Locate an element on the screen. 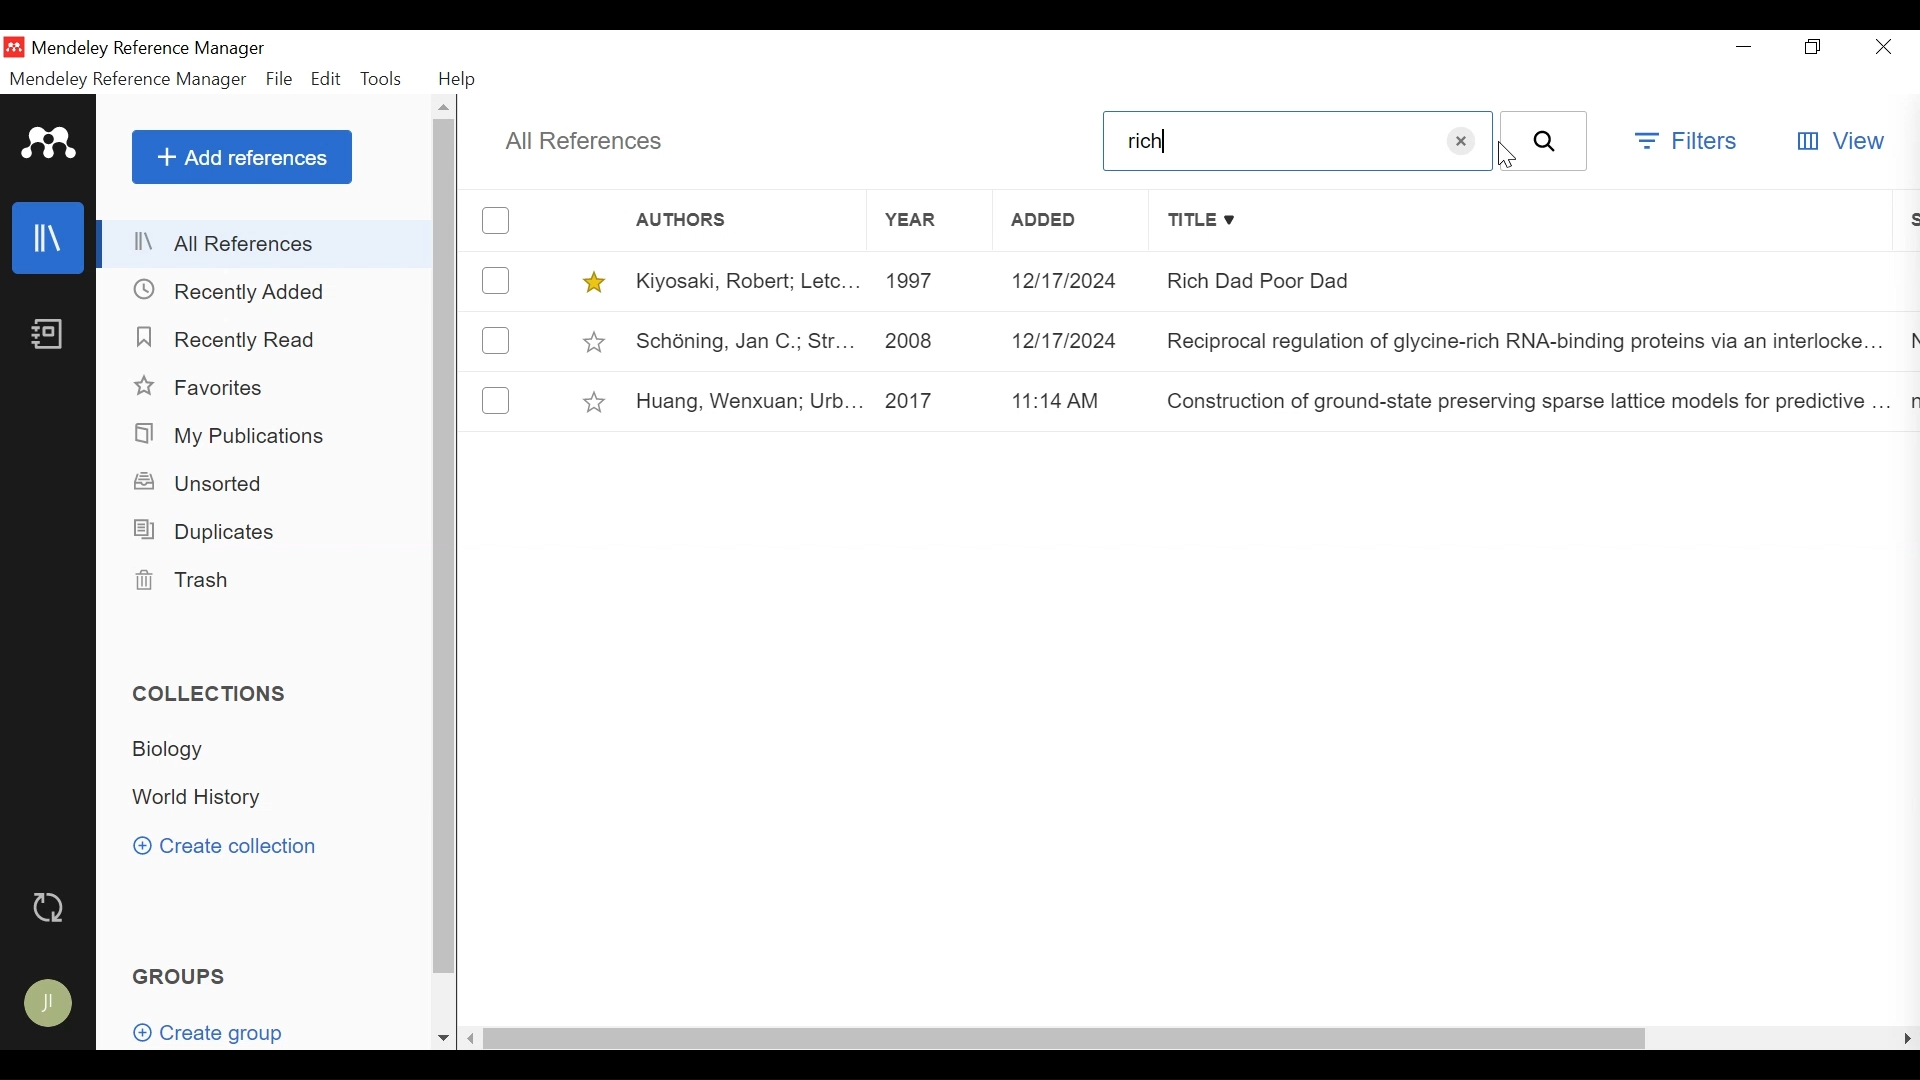 This screenshot has width=1920, height=1080. Help is located at coordinates (460, 81).